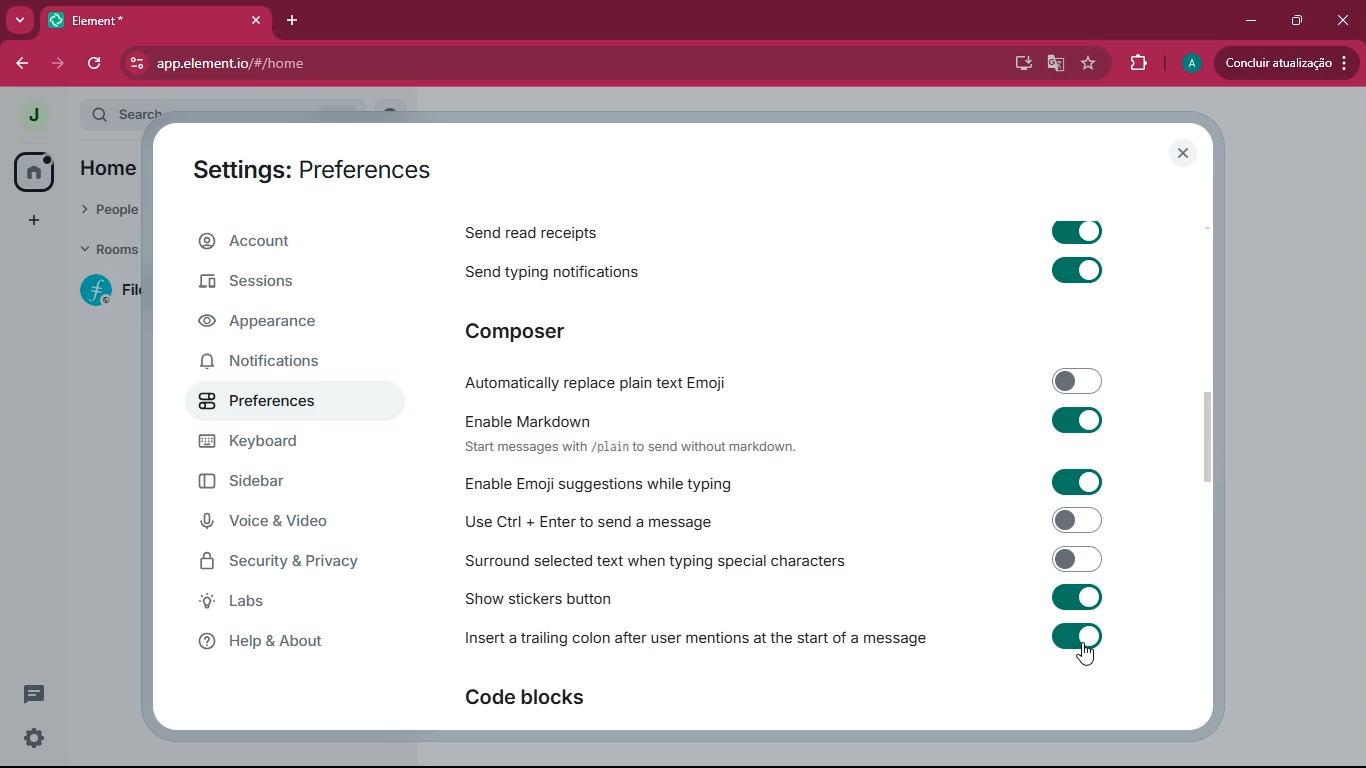 The height and width of the screenshot is (768, 1366). What do you see at coordinates (282, 286) in the screenshot?
I see `sessions` at bounding box center [282, 286].